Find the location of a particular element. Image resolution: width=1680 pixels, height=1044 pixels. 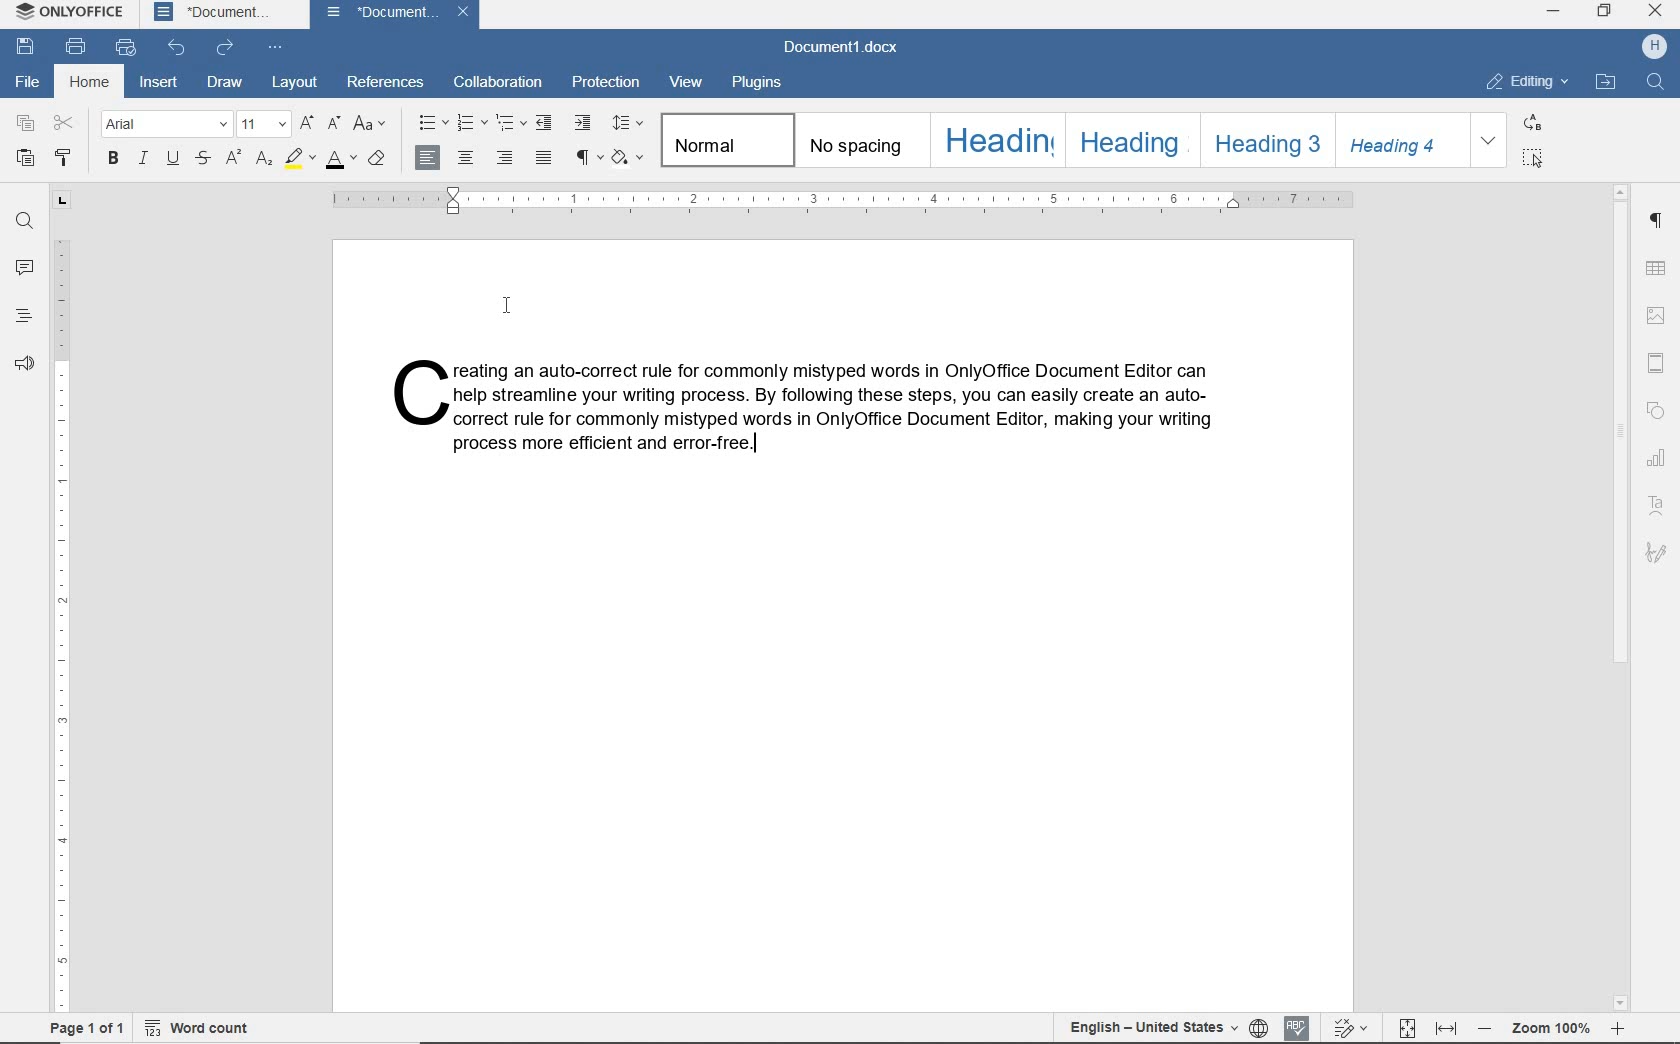

NORMAL is located at coordinates (727, 139).